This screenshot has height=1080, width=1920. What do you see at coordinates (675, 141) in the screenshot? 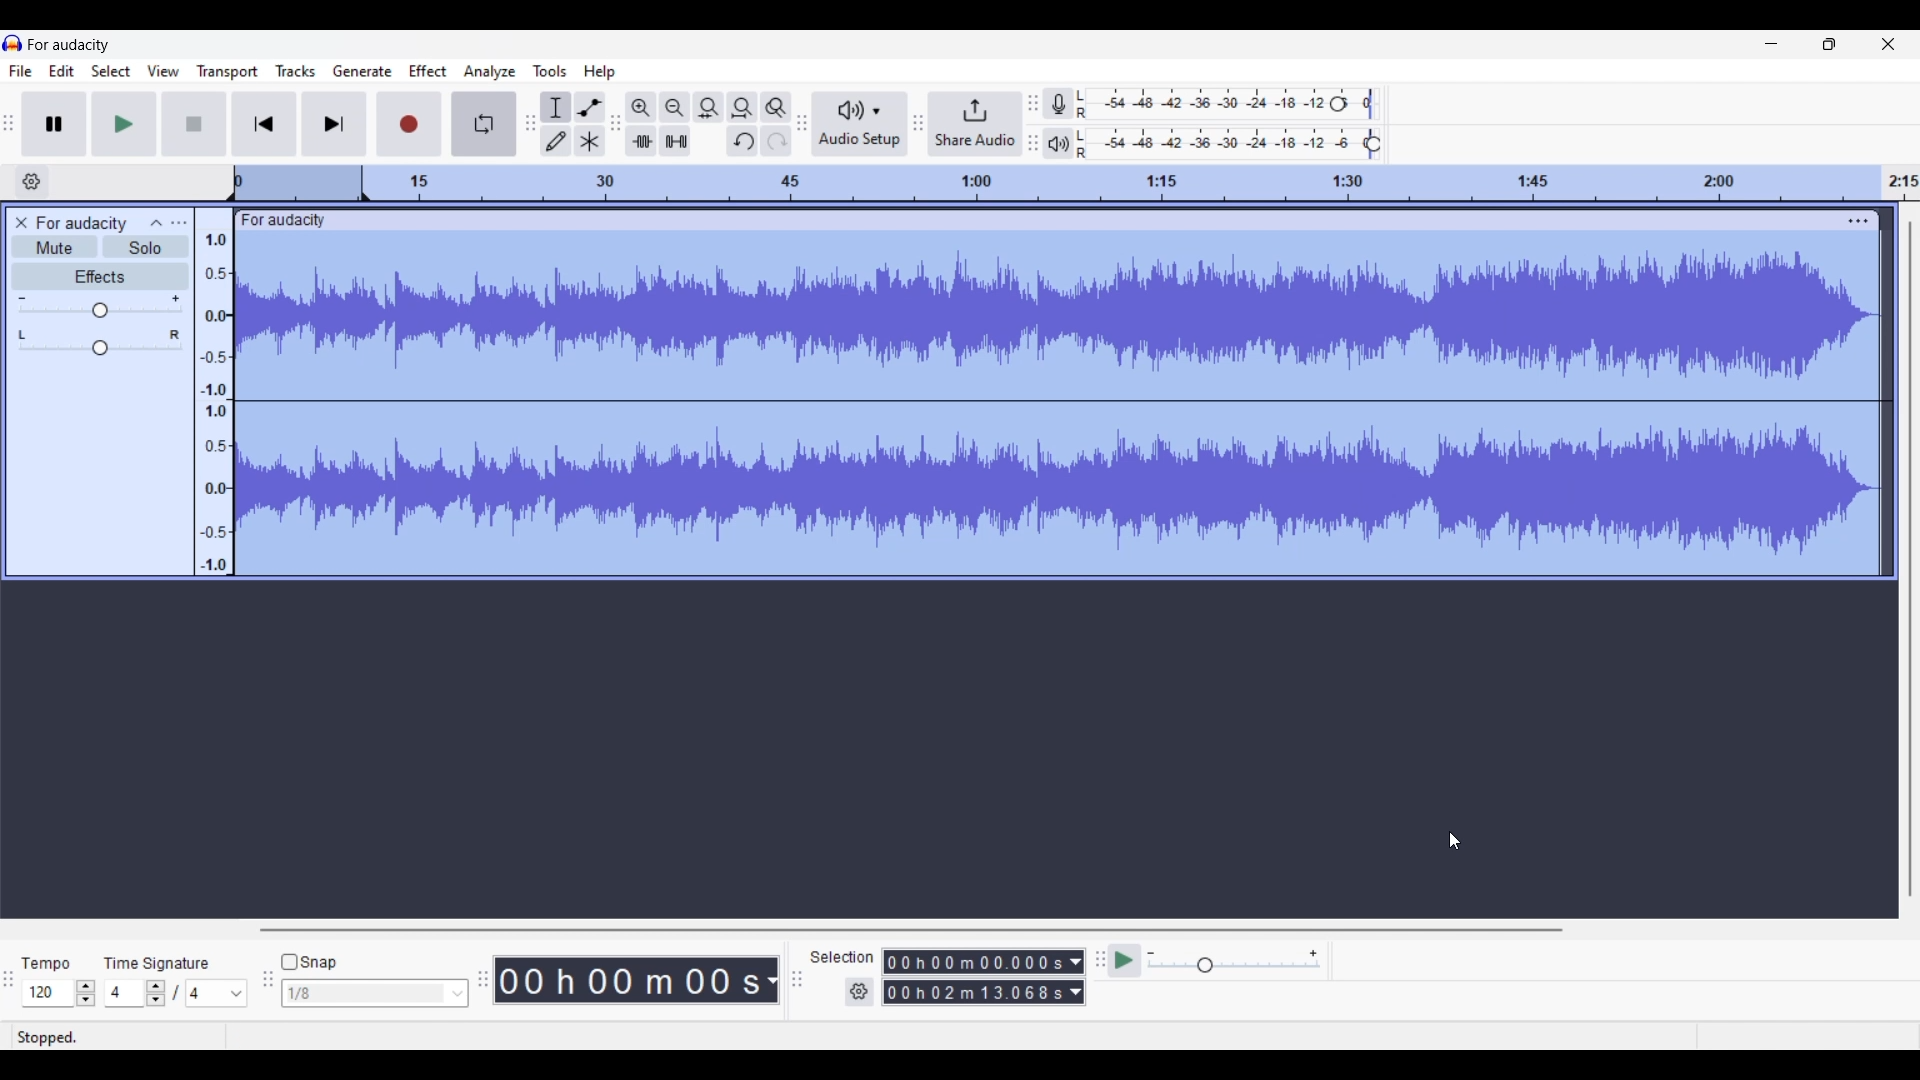
I see `Silence audio selection` at bounding box center [675, 141].